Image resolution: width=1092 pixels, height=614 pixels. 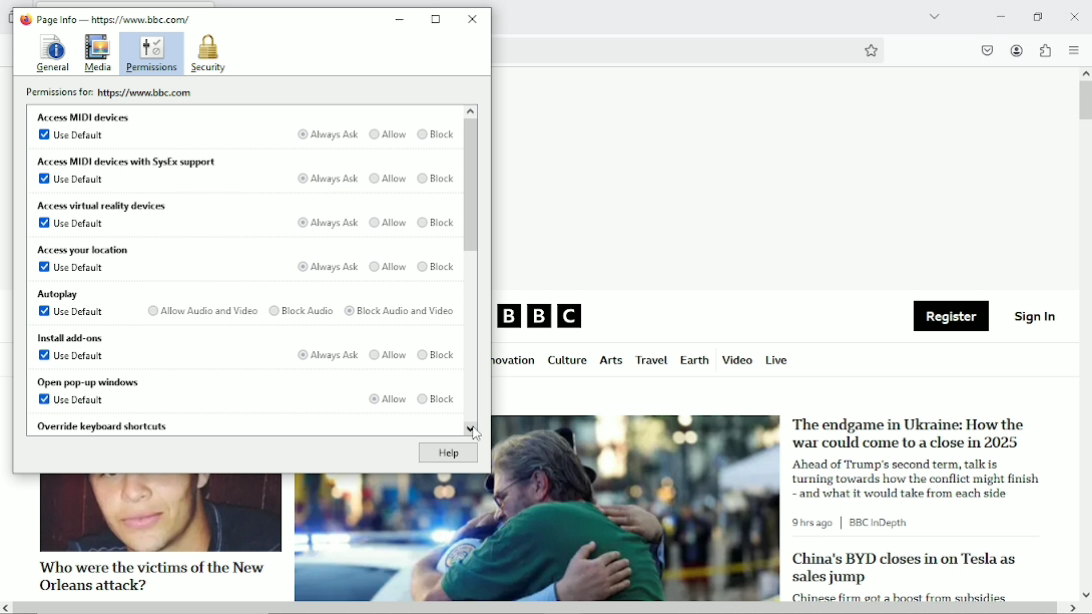 What do you see at coordinates (1074, 15) in the screenshot?
I see `close` at bounding box center [1074, 15].